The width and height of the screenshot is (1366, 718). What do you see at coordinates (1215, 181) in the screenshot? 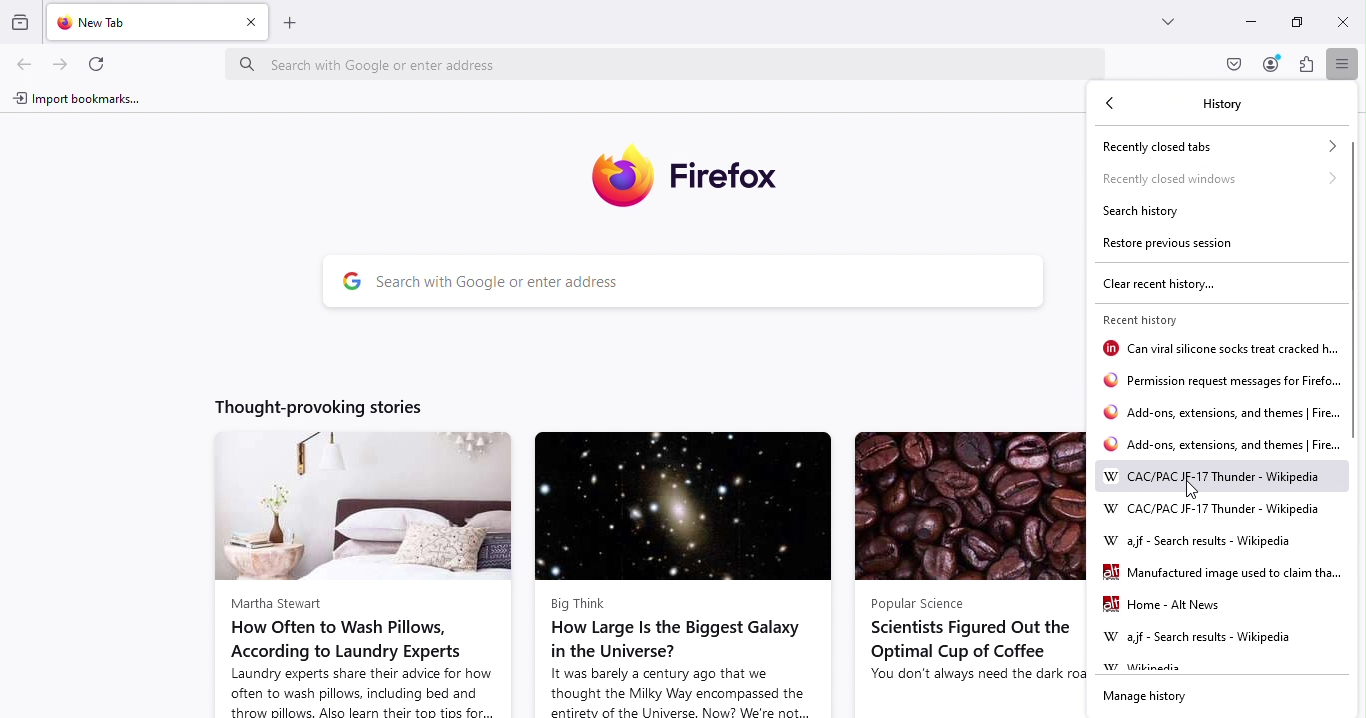
I see `Recently closed windows` at bounding box center [1215, 181].